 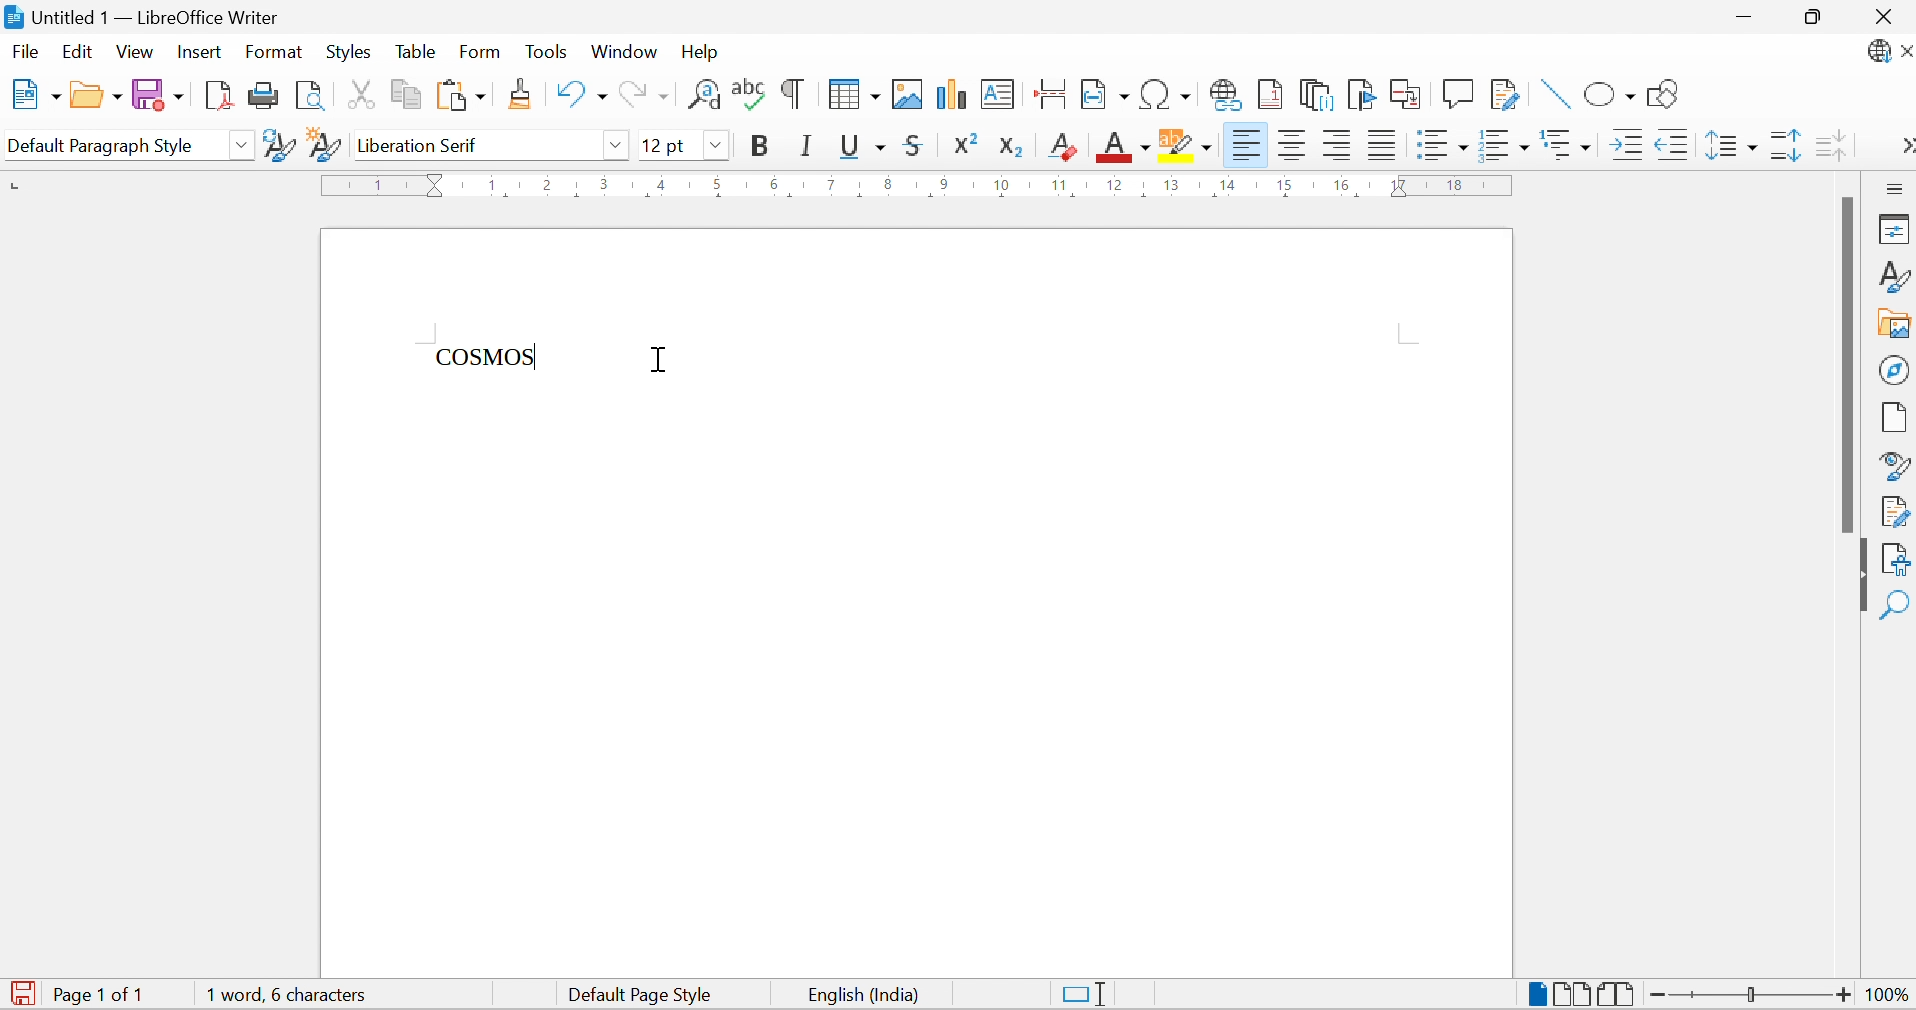 I want to click on Open, so click(x=94, y=94).